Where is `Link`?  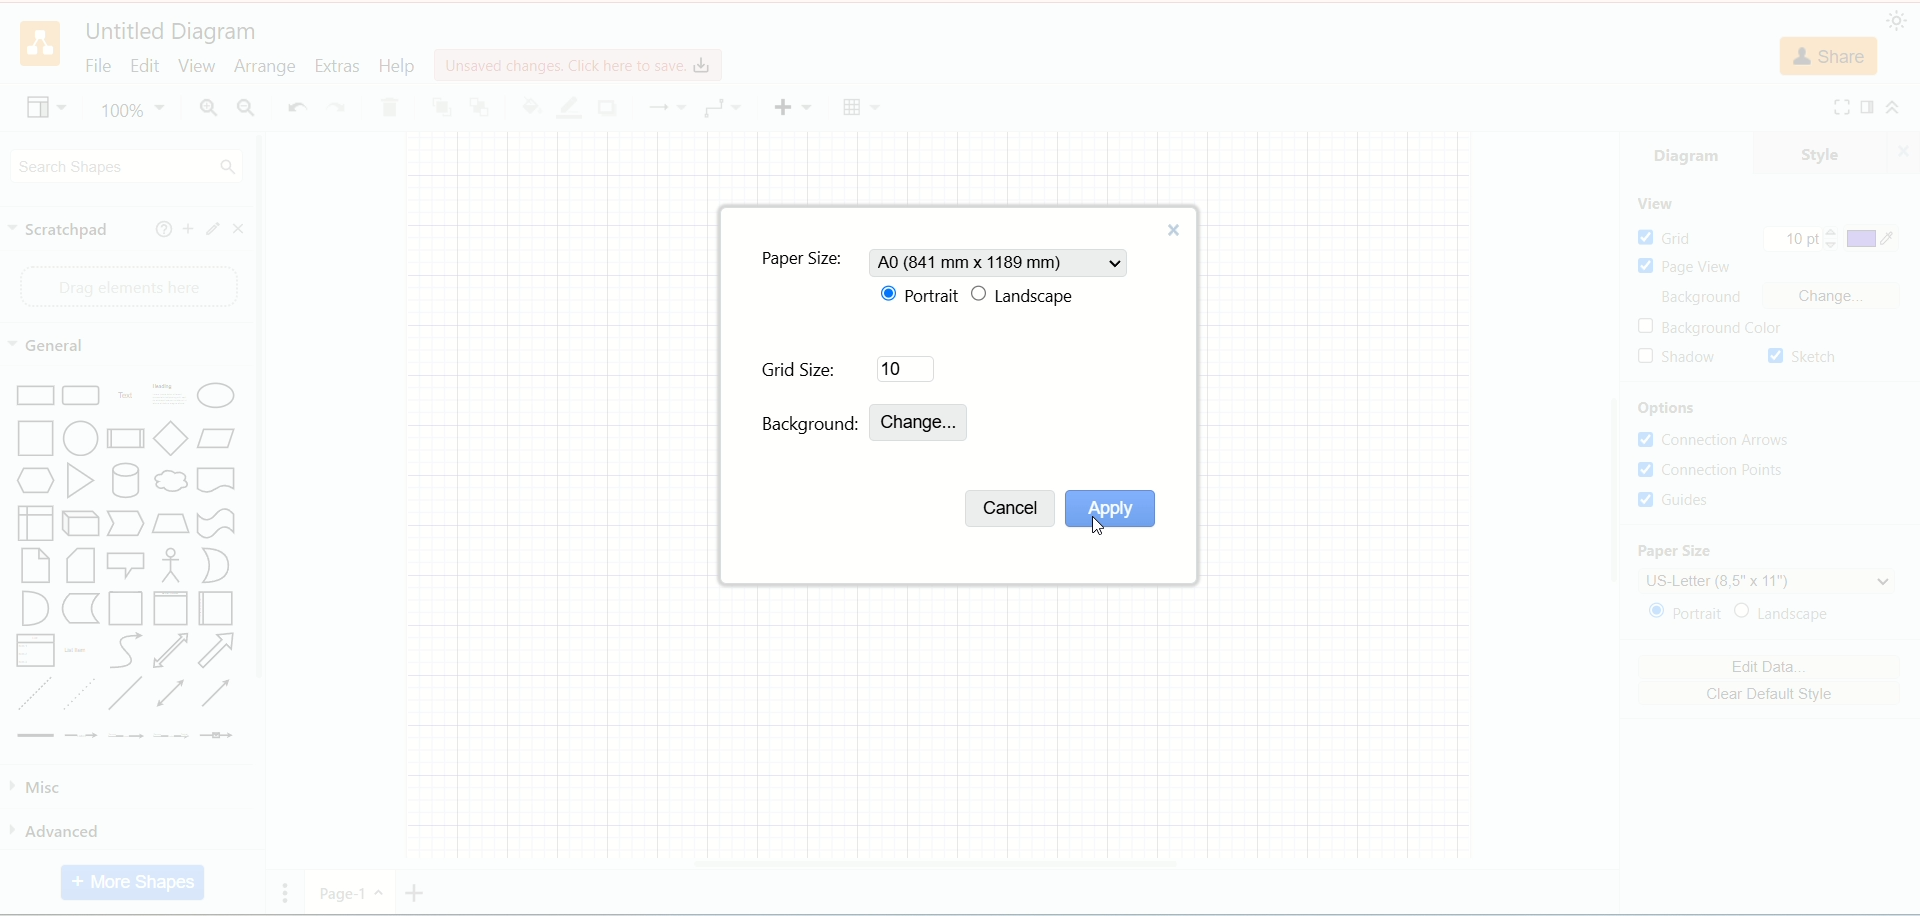
Link is located at coordinates (35, 736).